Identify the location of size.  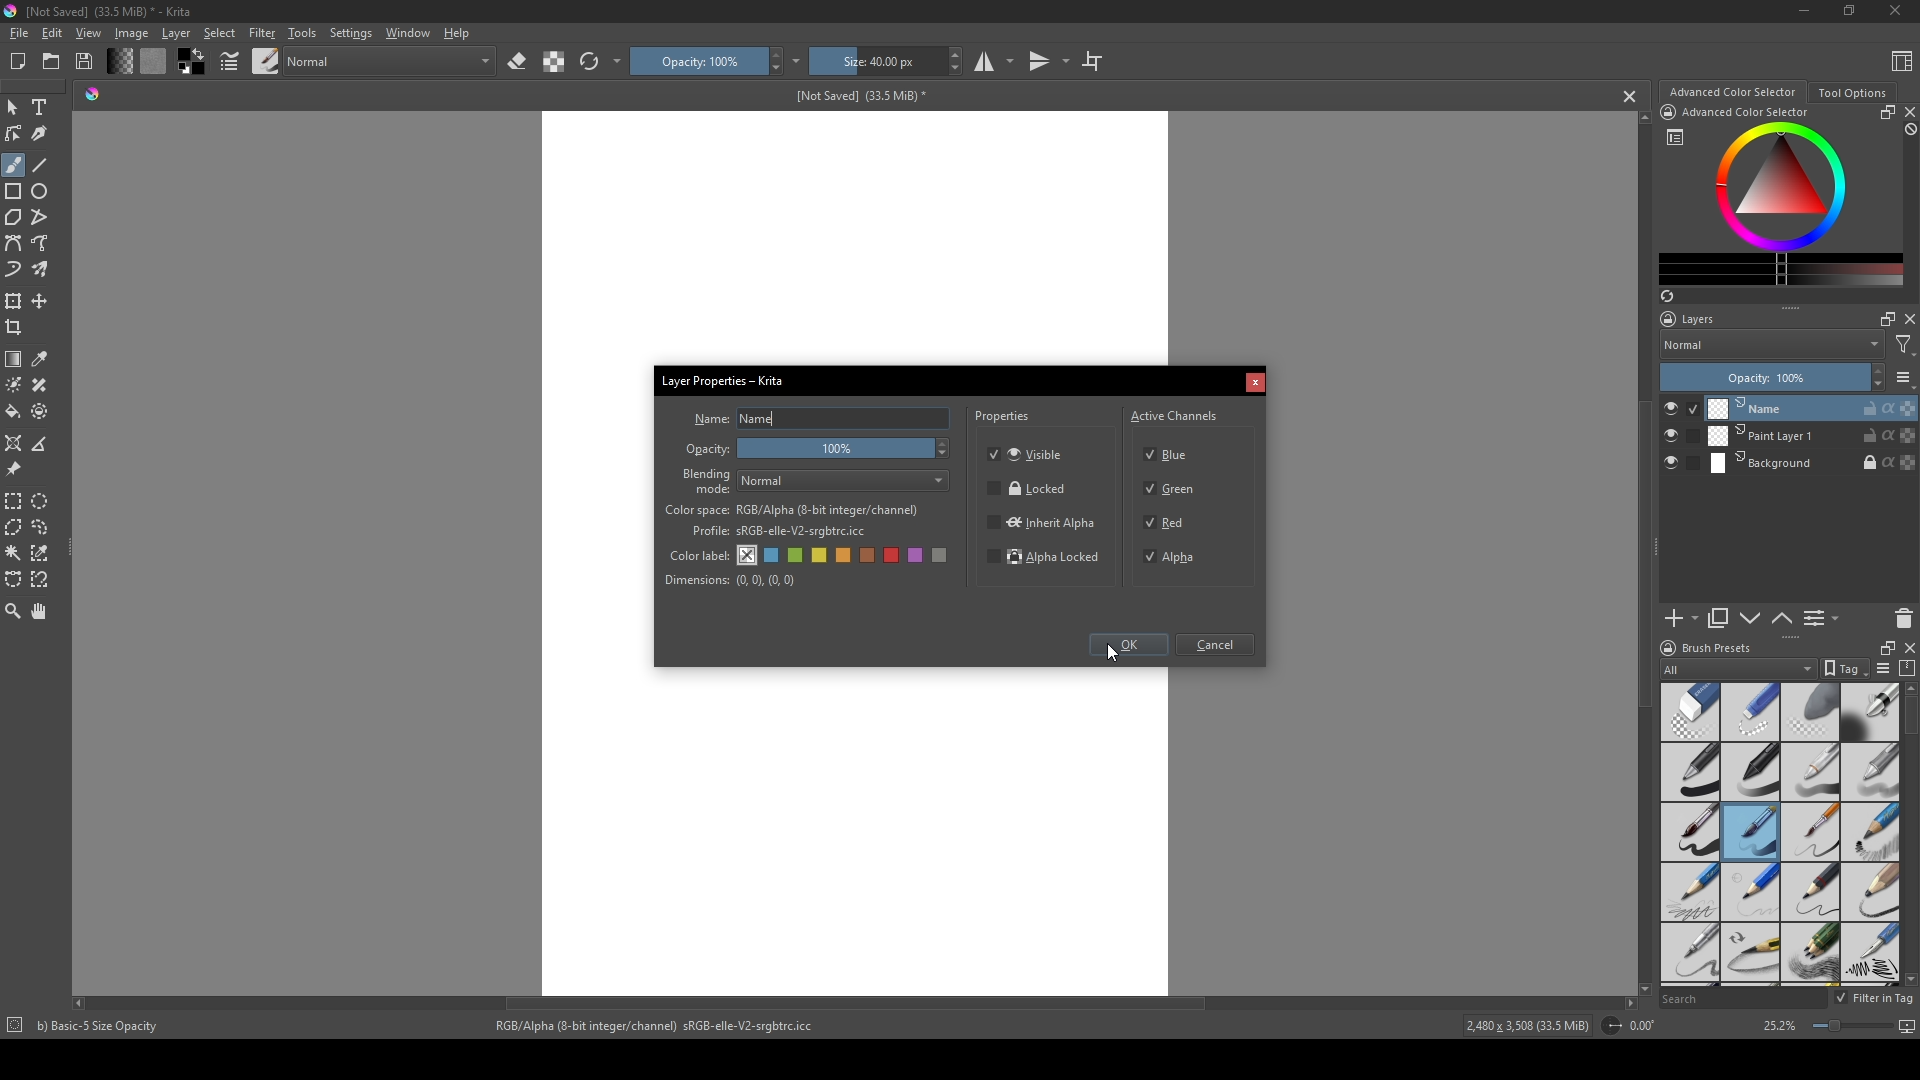
(876, 61).